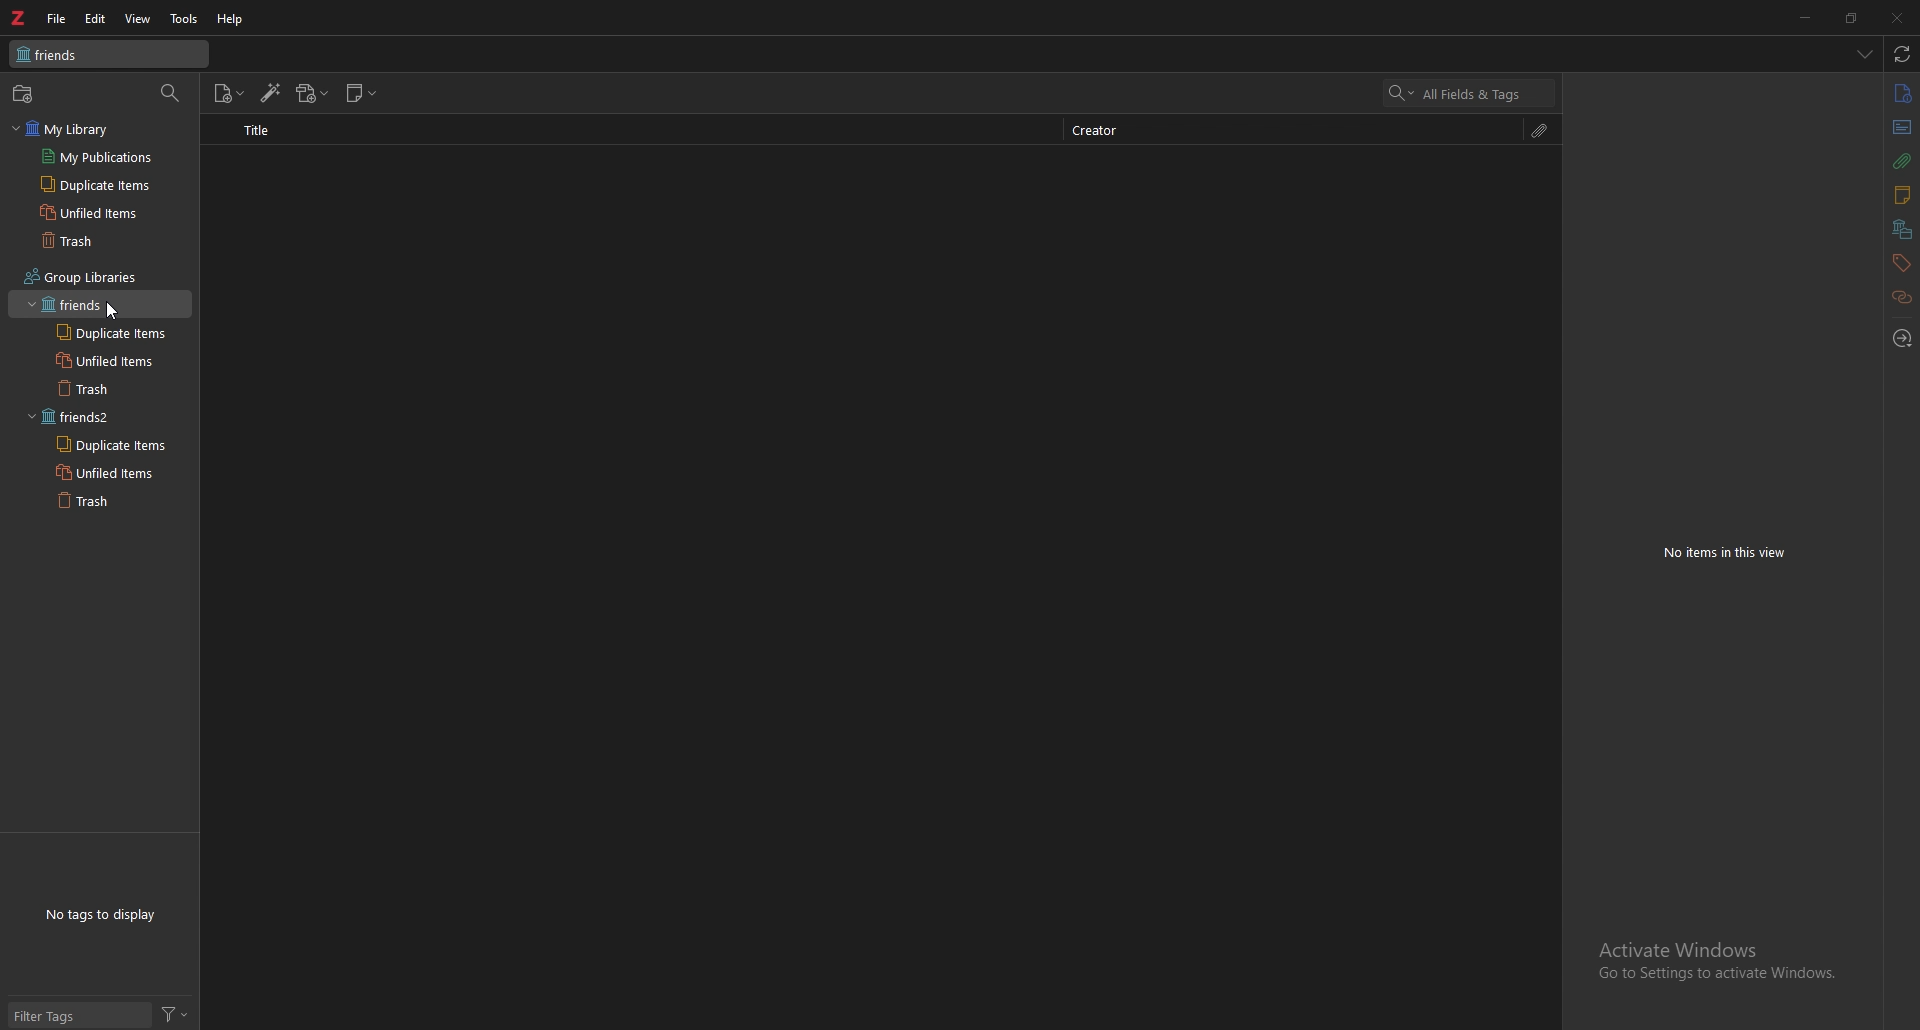 The image size is (1920, 1030). I want to click on friends, so click(109, 54).